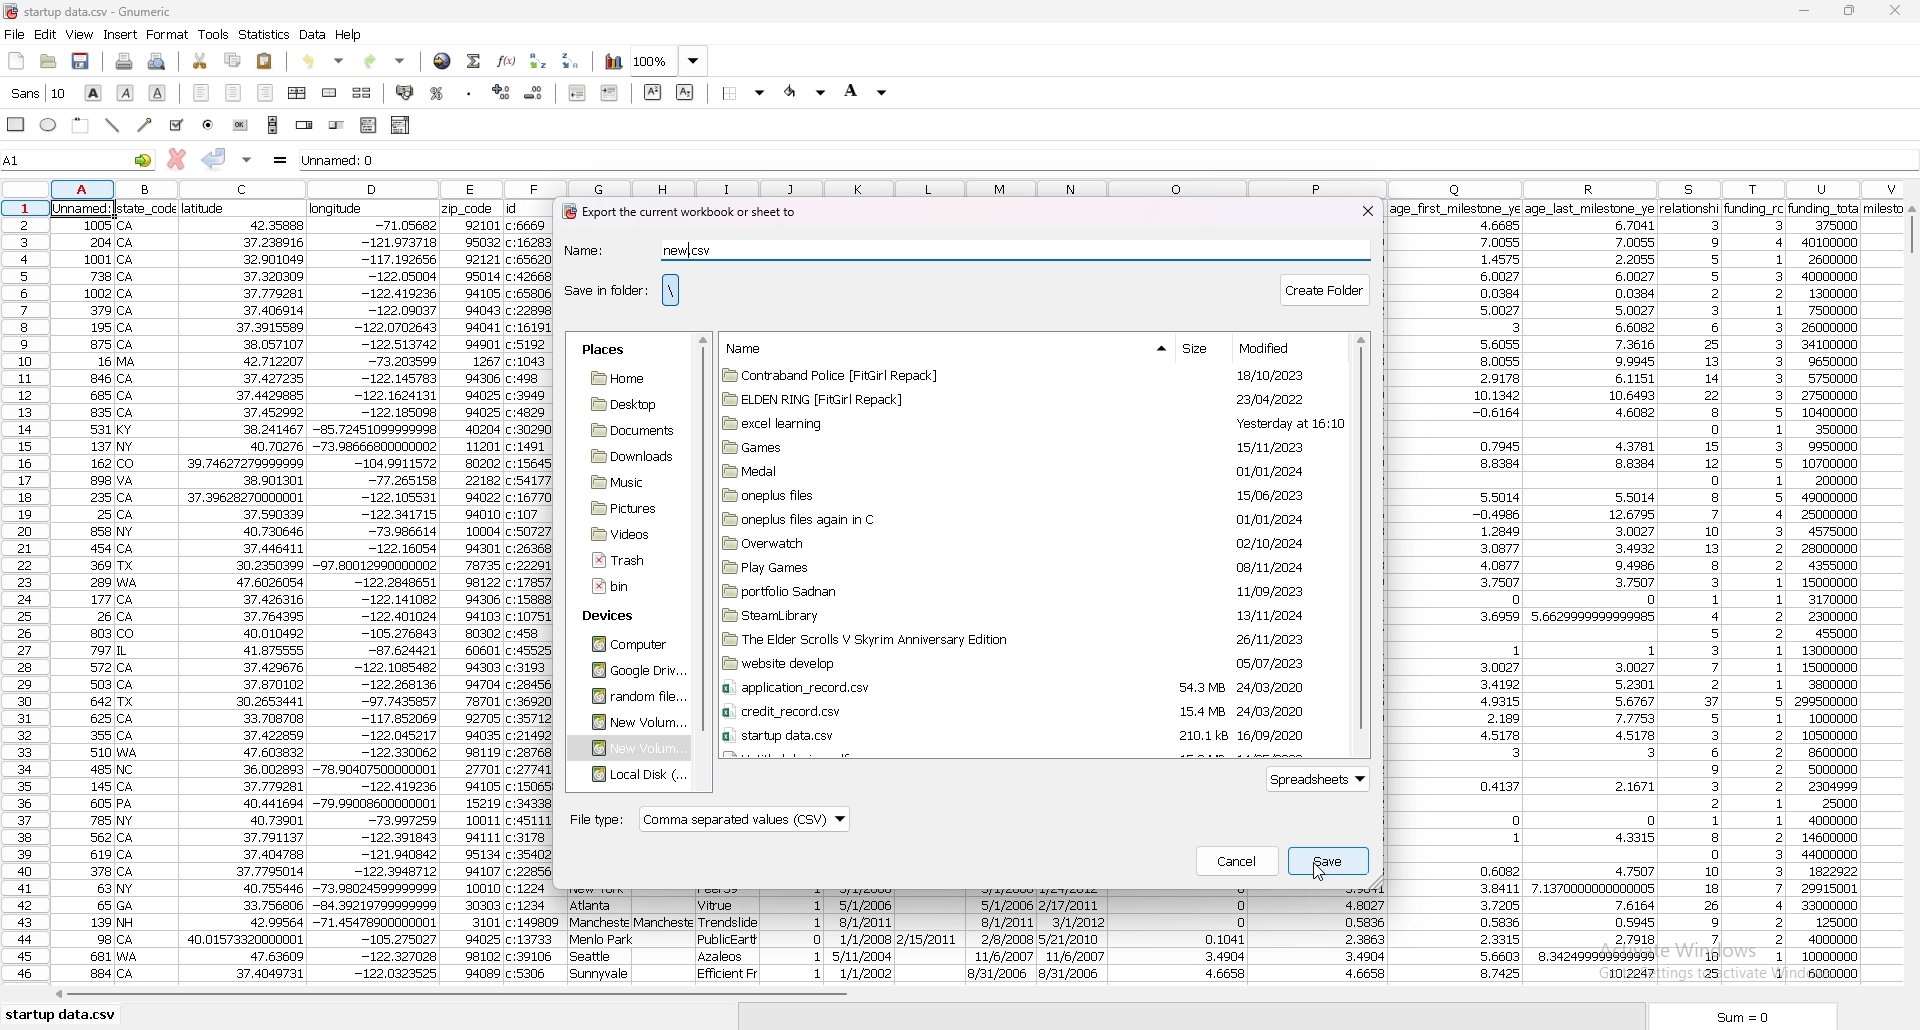 The height and width of the screenshot is (1030, 1920). I want to click on function, so click(506, 61).